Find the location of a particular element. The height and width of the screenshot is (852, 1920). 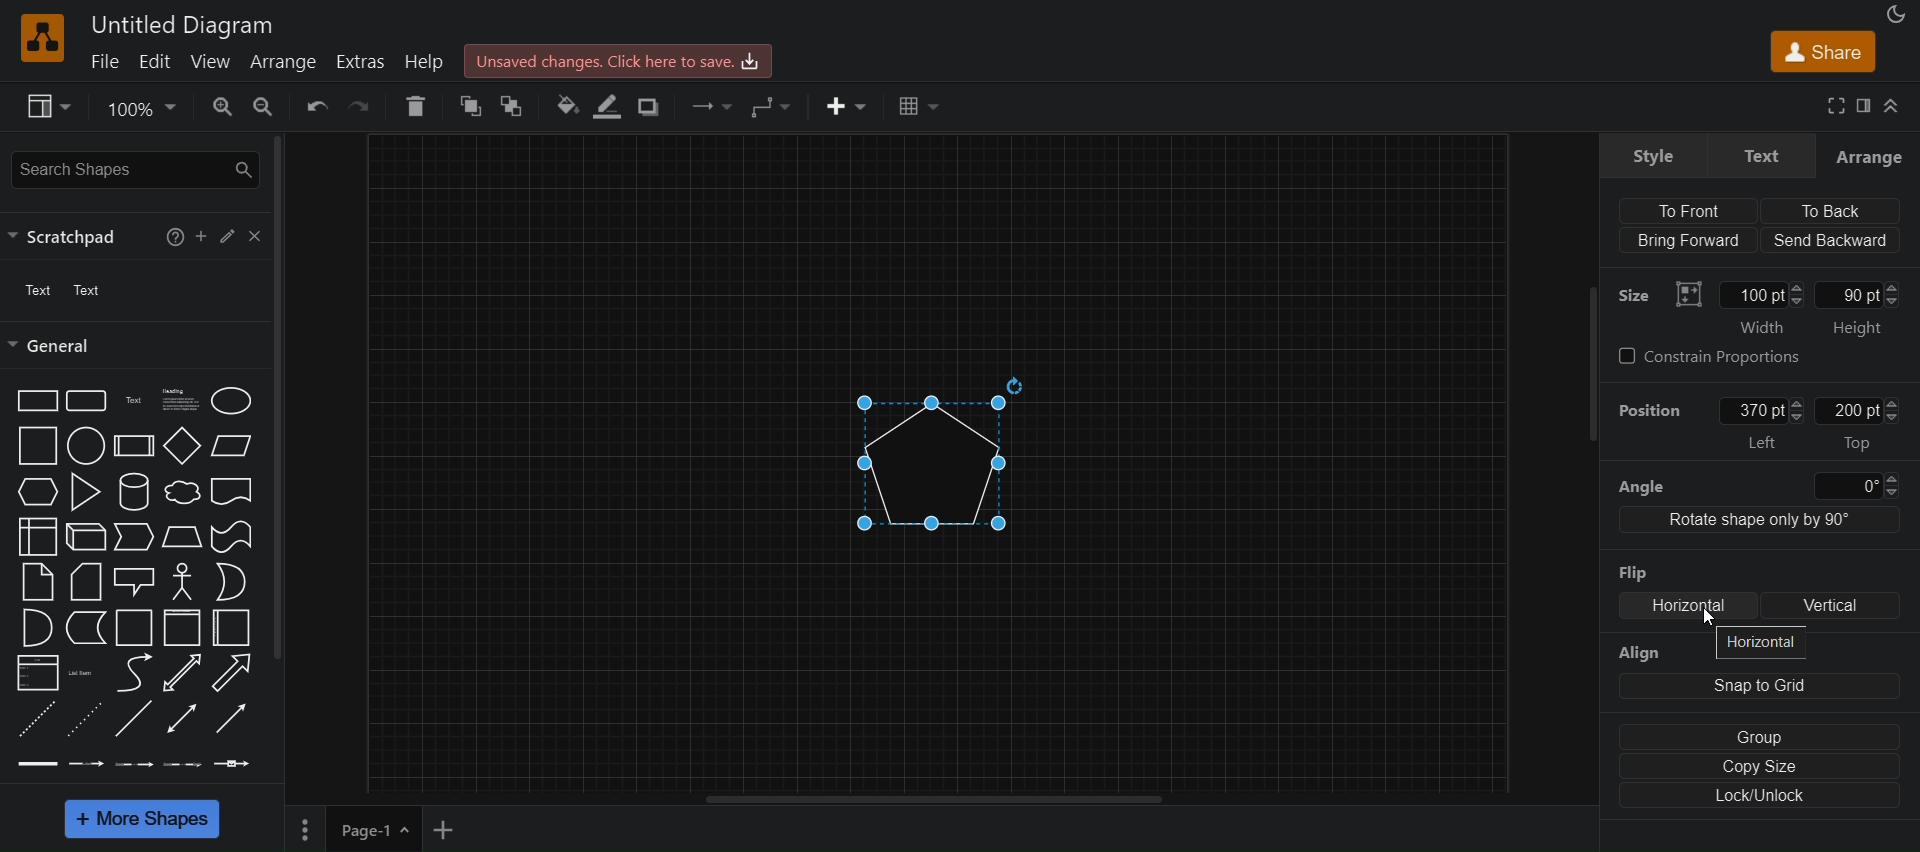

format is located at coordinates (1864, 105).